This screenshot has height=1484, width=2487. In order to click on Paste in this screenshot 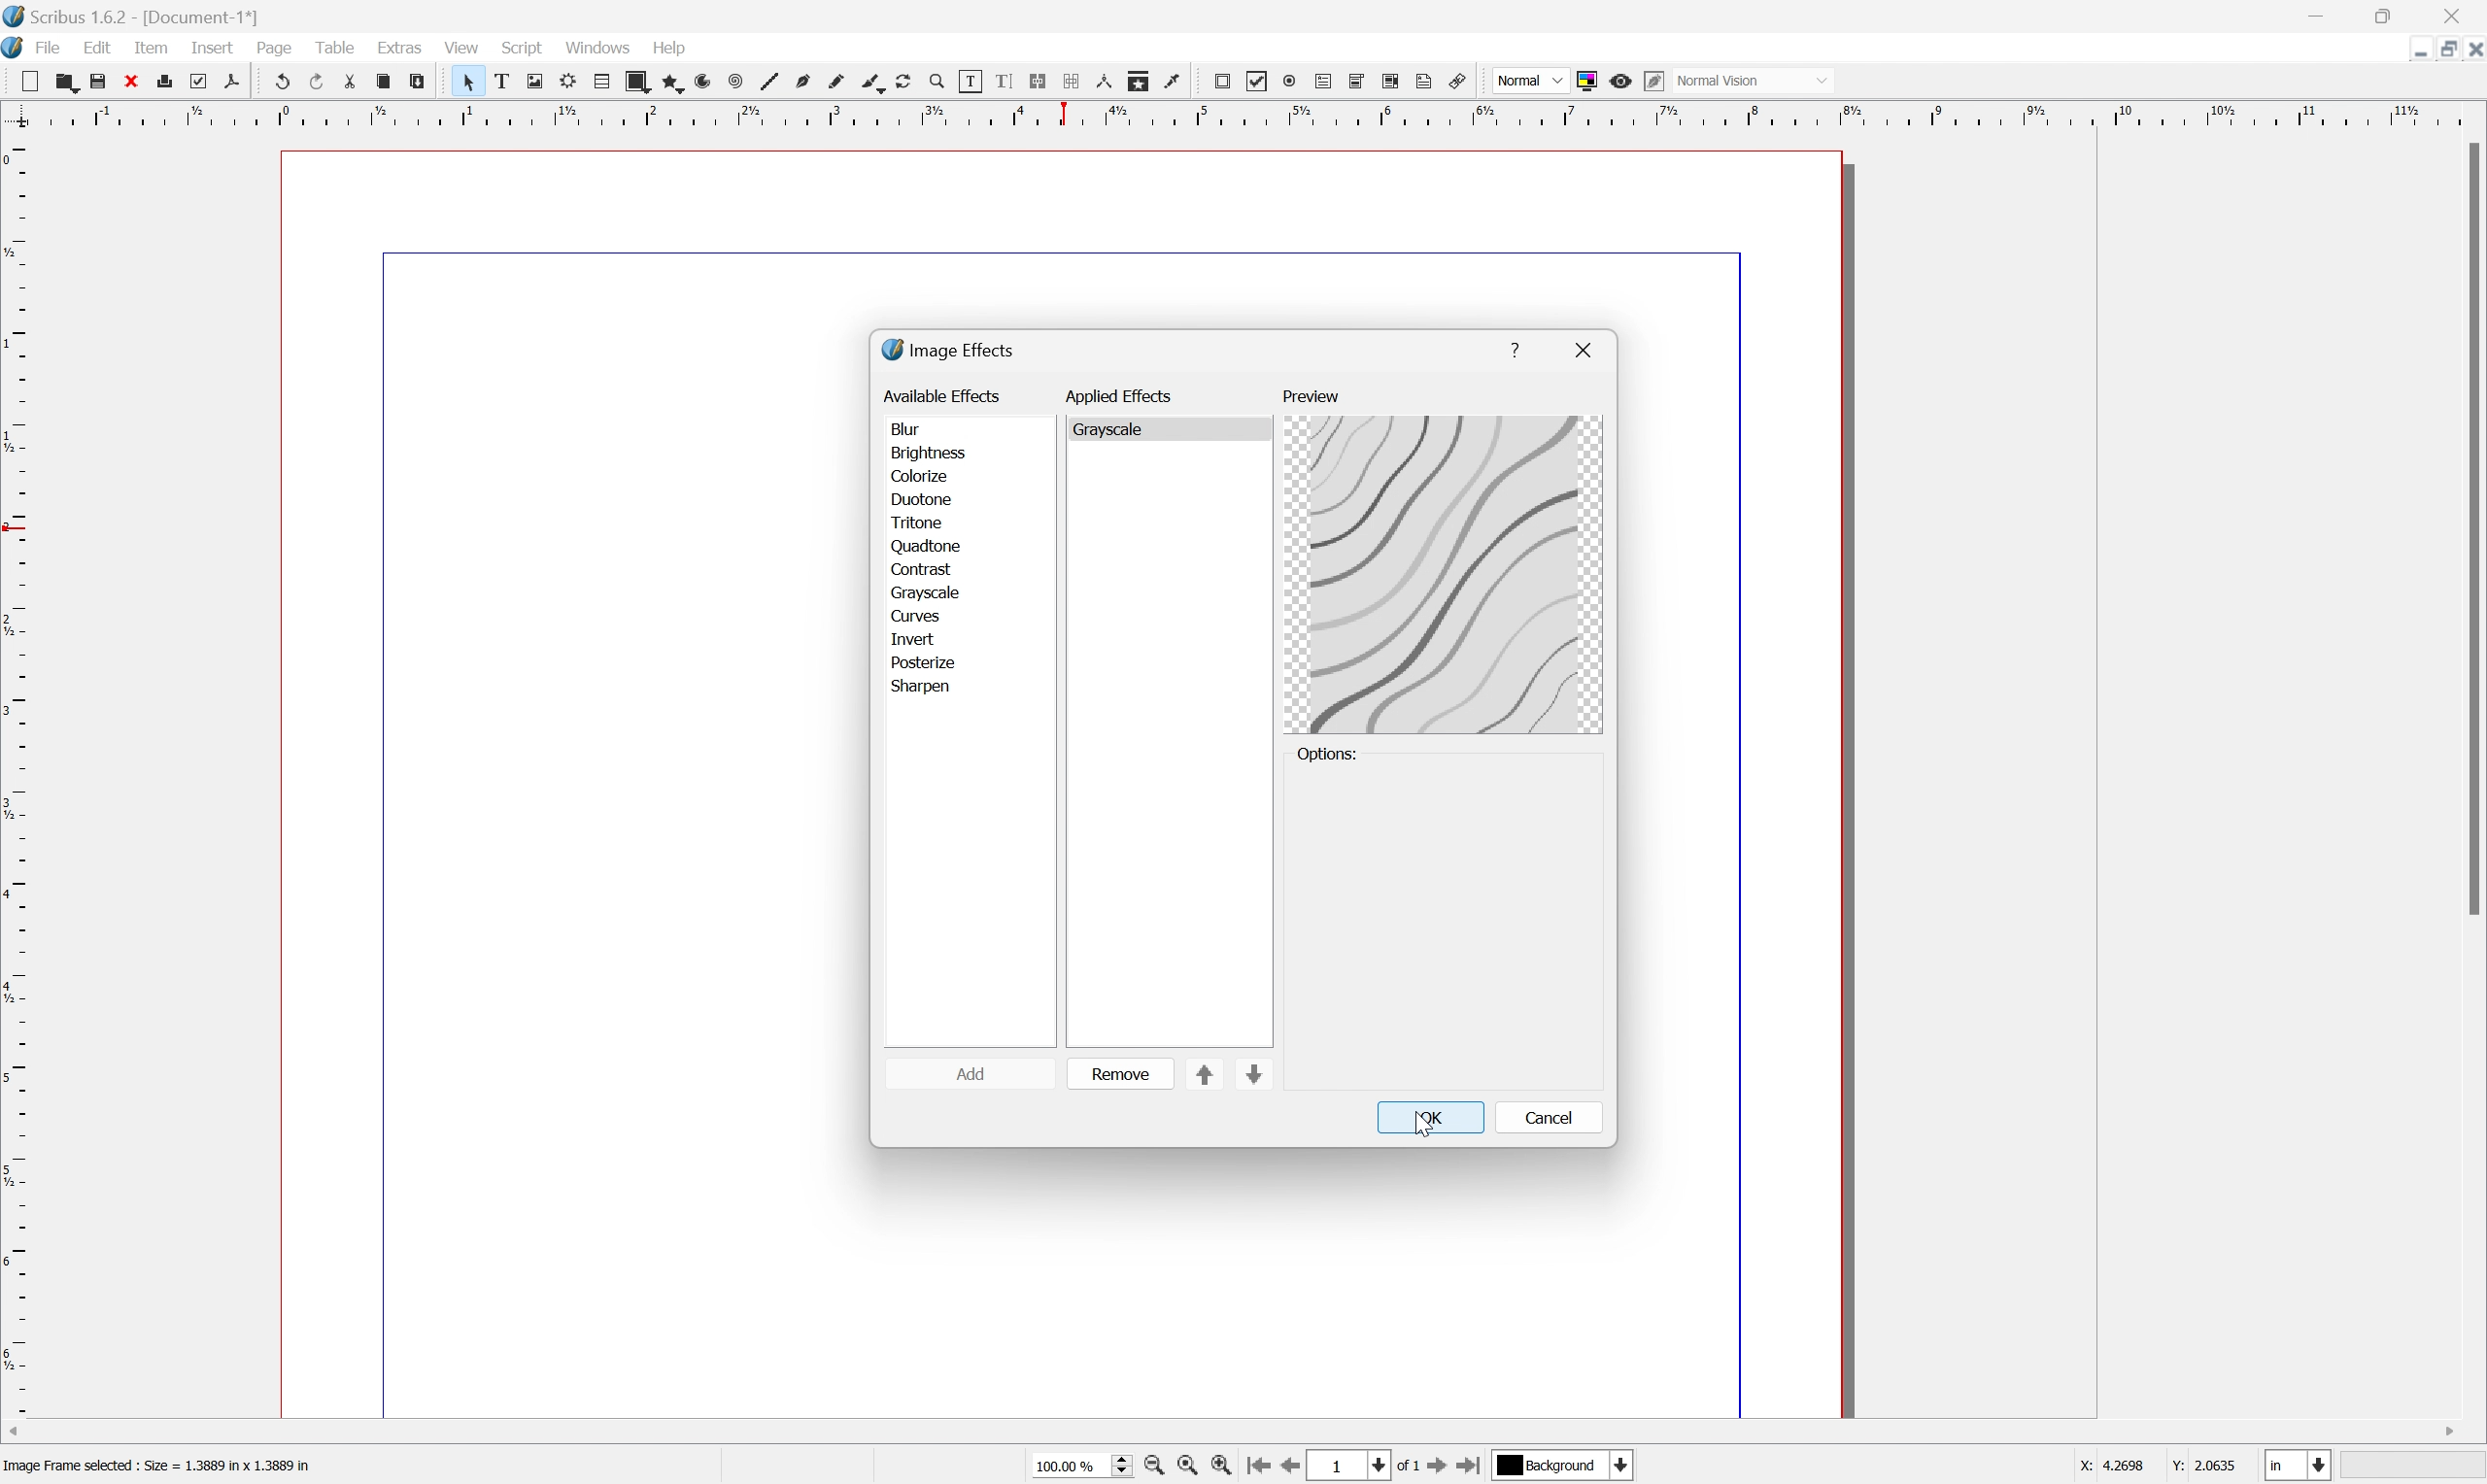, I will do `click(422, 82)`.